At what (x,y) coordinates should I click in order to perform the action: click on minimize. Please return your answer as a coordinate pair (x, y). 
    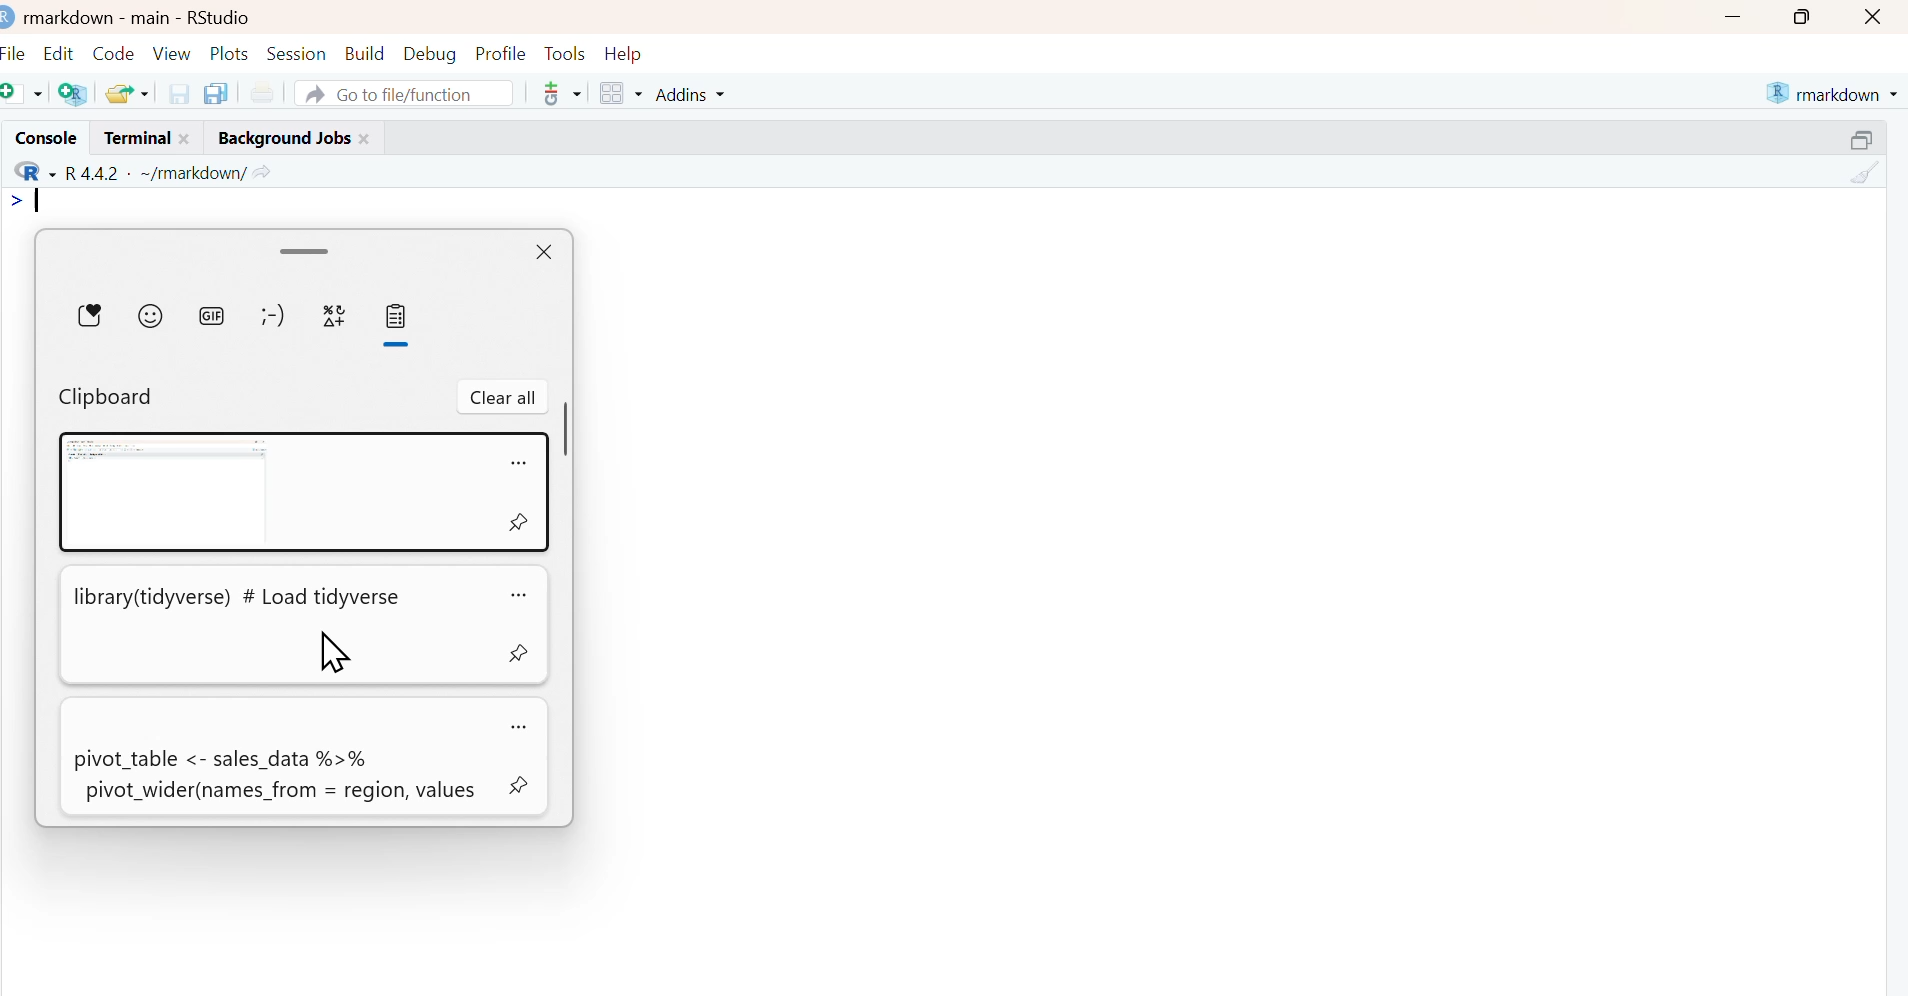
    Looking at the image, I should click on (1732, 16).